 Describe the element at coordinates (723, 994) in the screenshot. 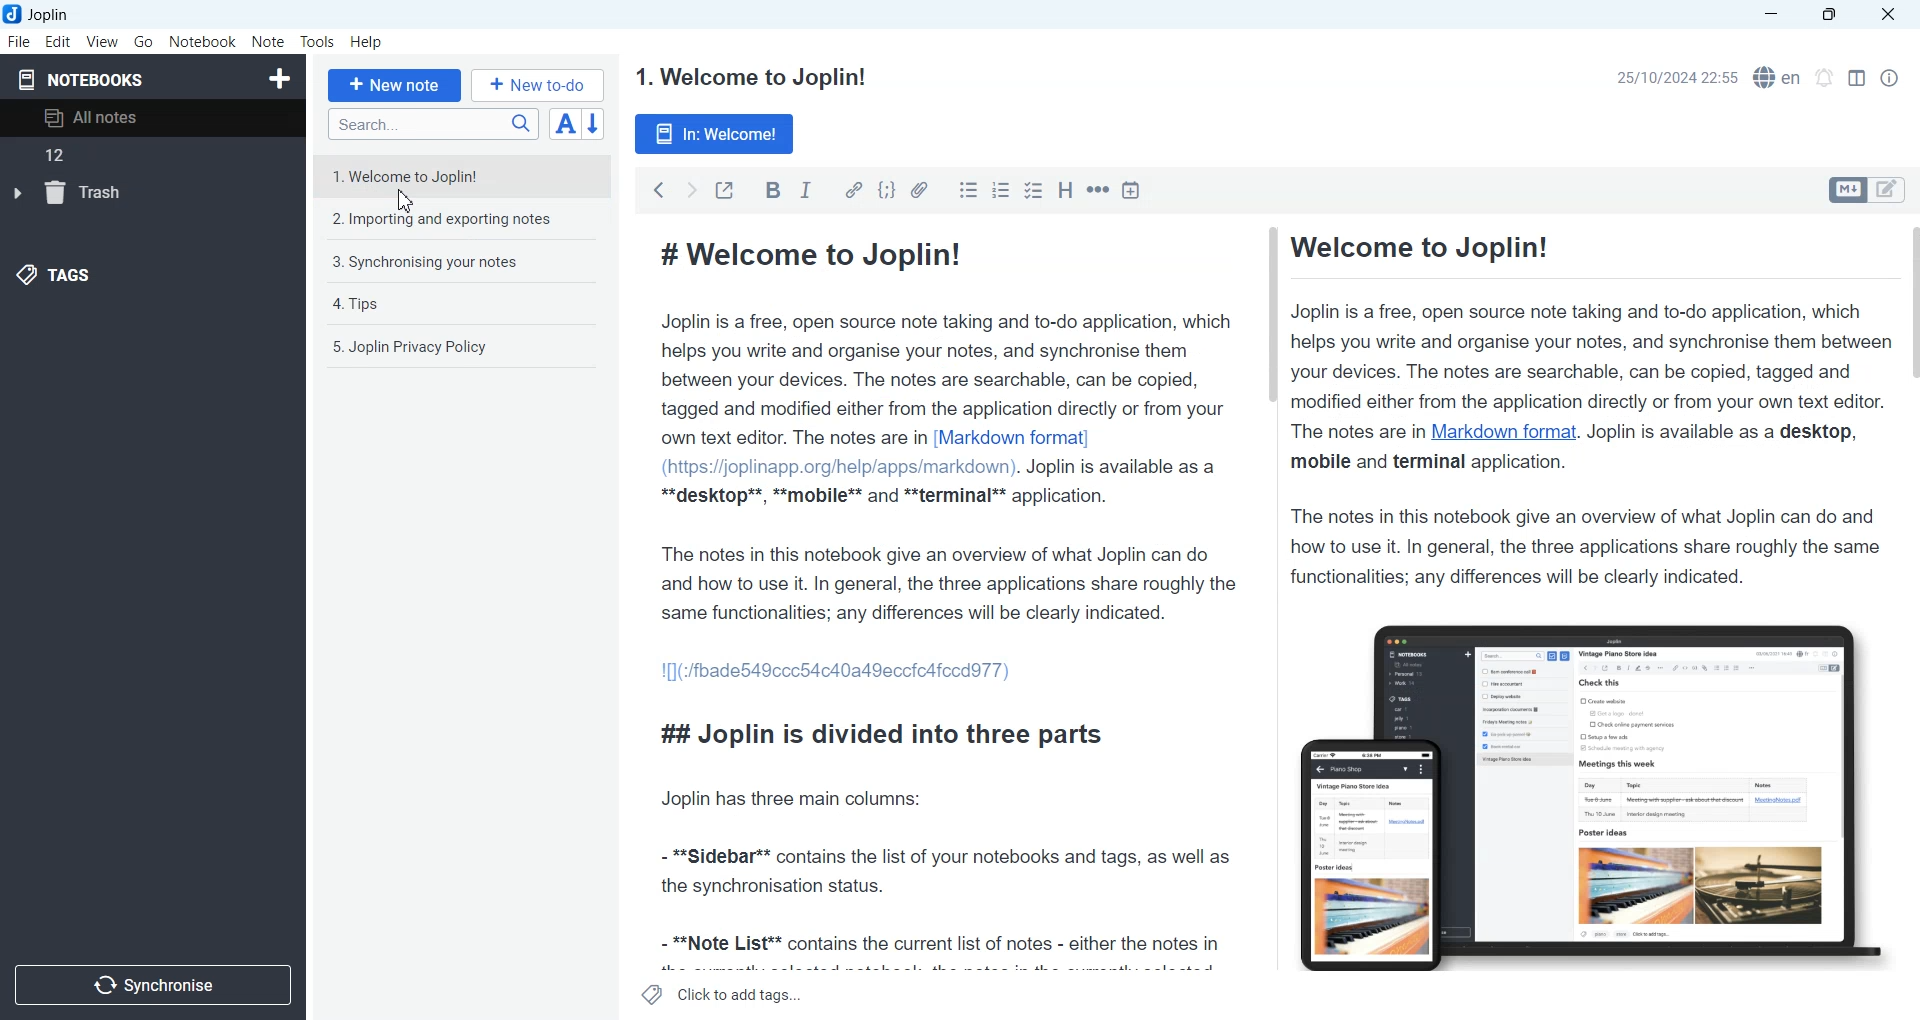

I see `Click to add tags` at that location.